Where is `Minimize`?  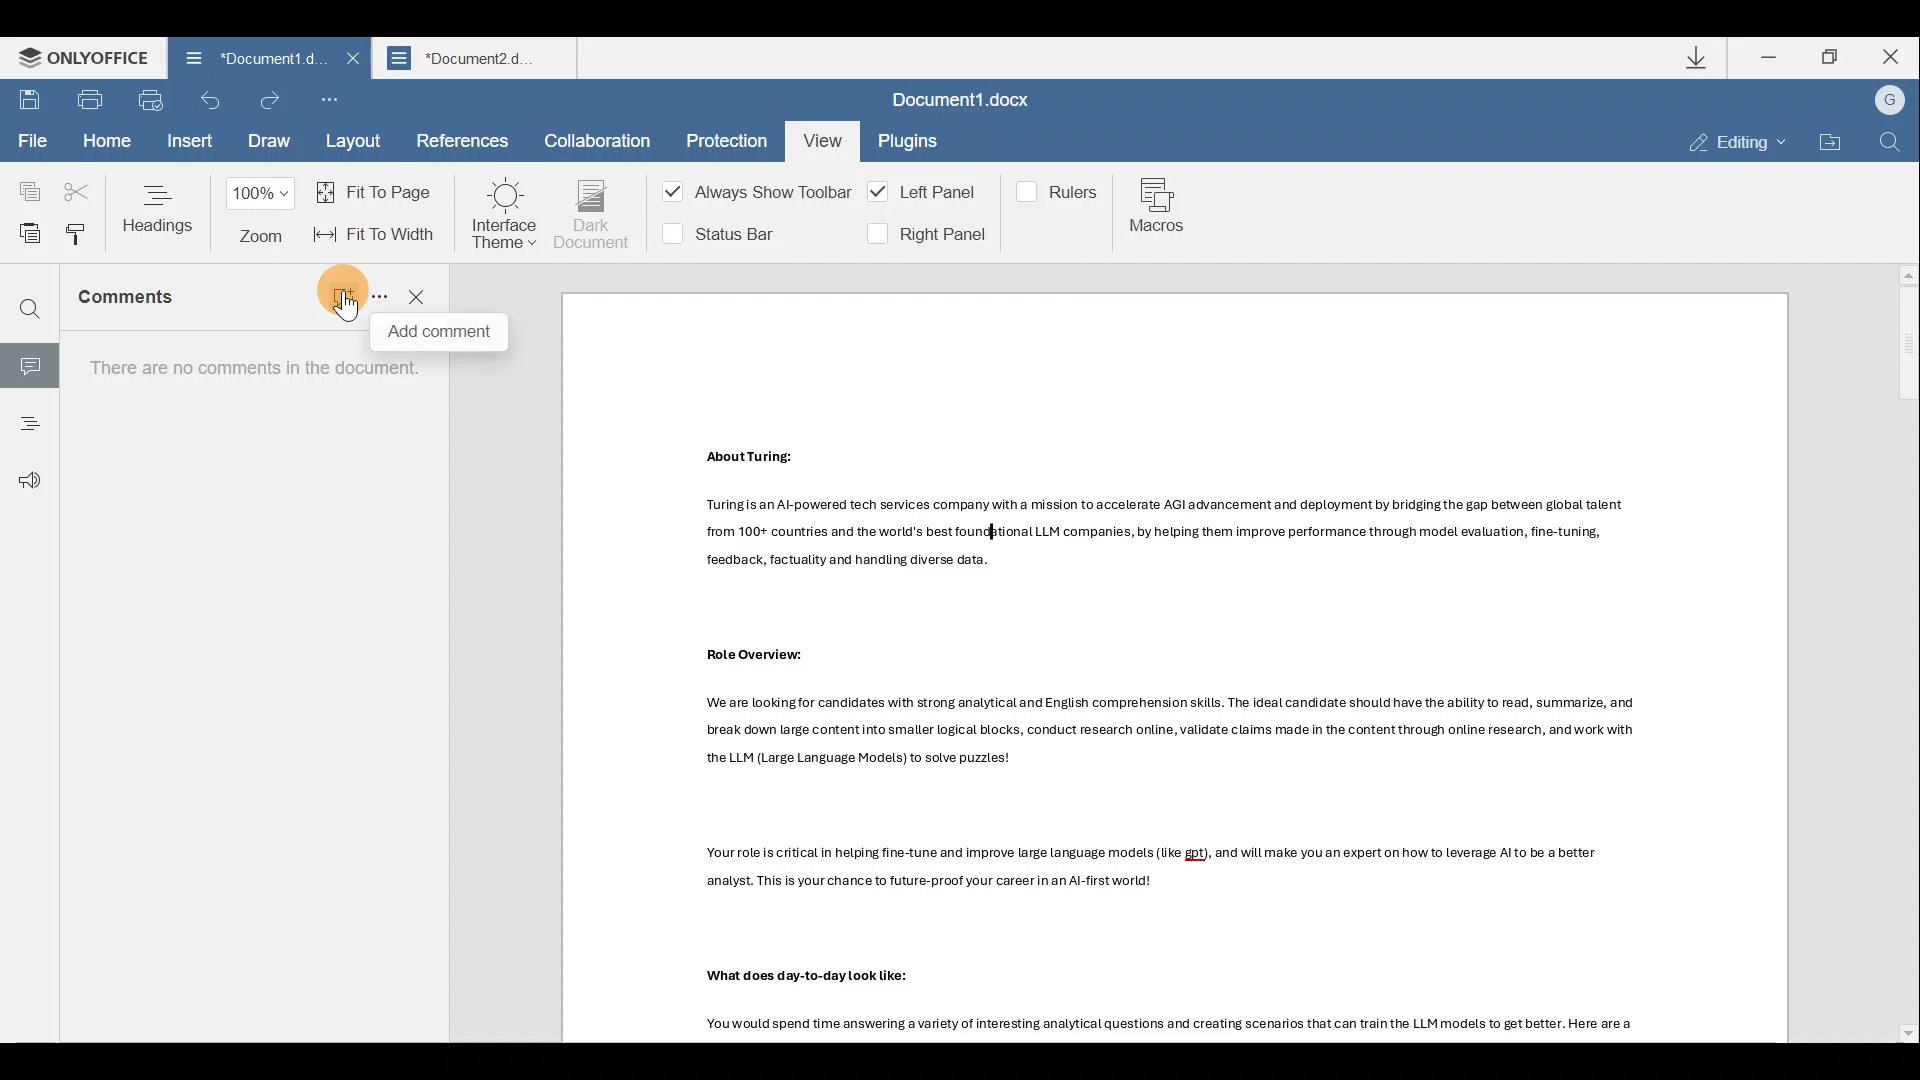
Minimize is located at coordinates (1771, 56).